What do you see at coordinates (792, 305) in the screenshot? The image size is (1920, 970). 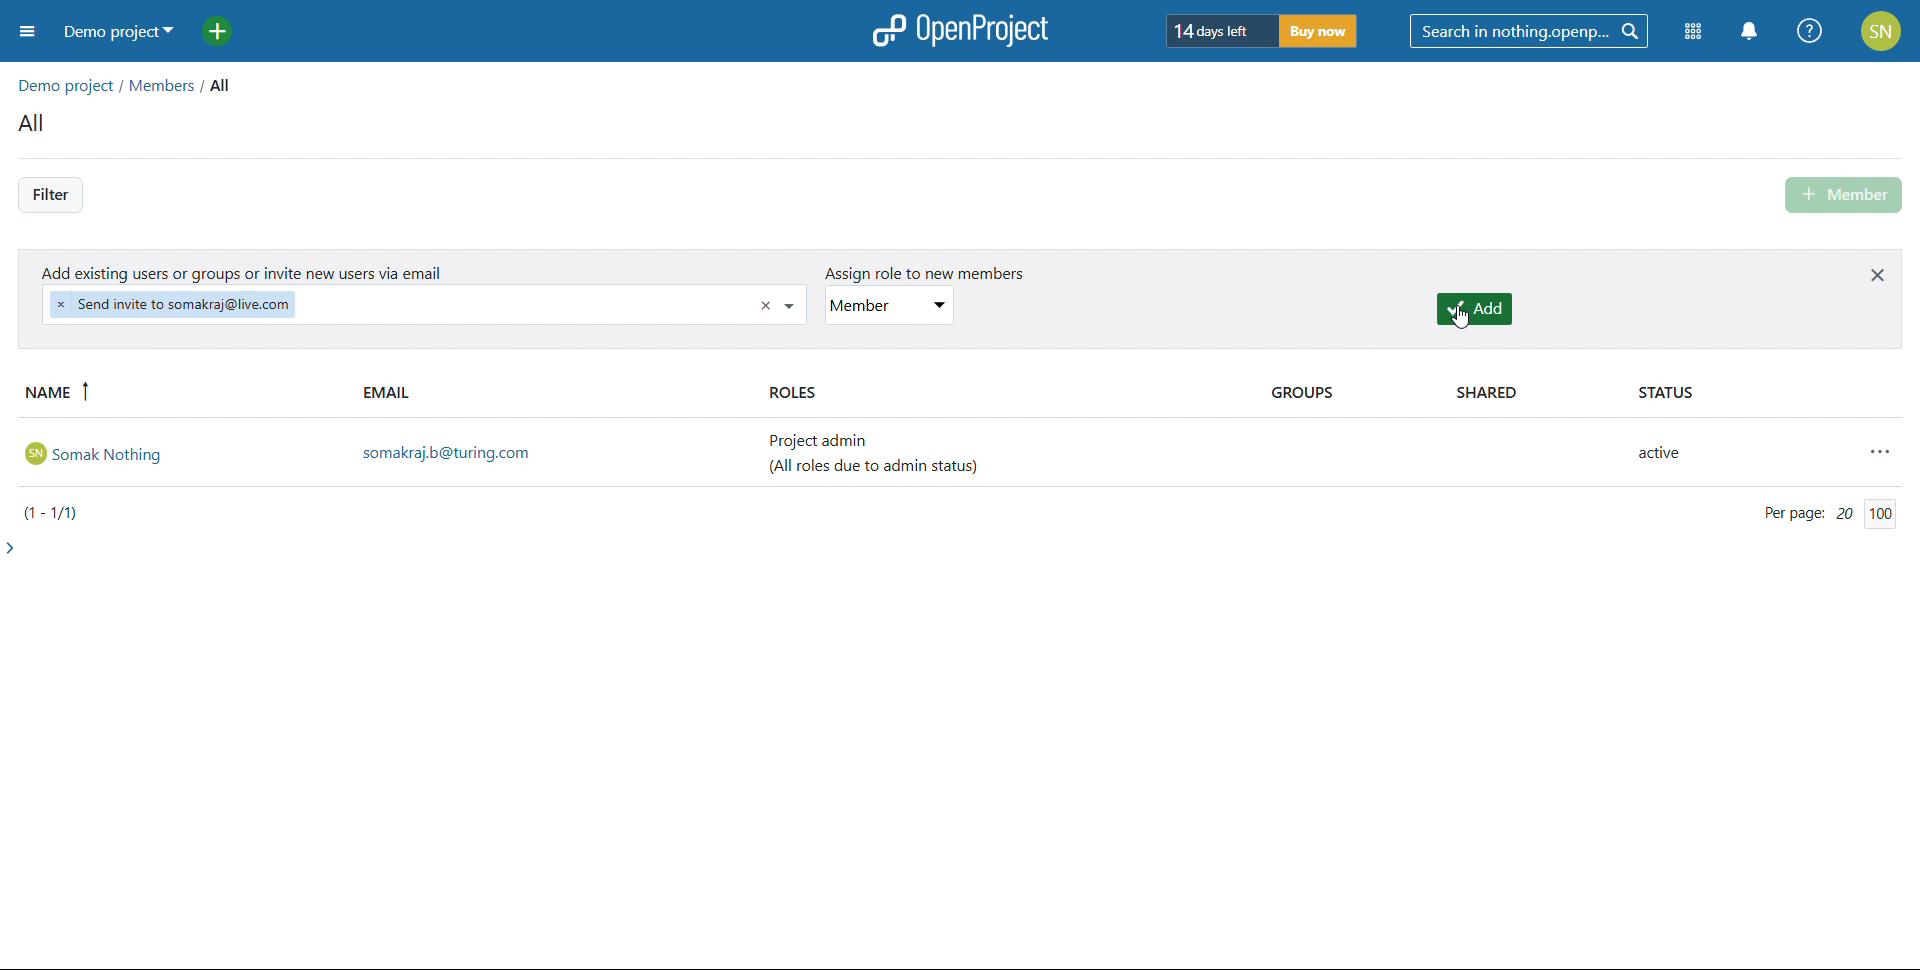 I see `close drop down` at bounding box center [792, 305].